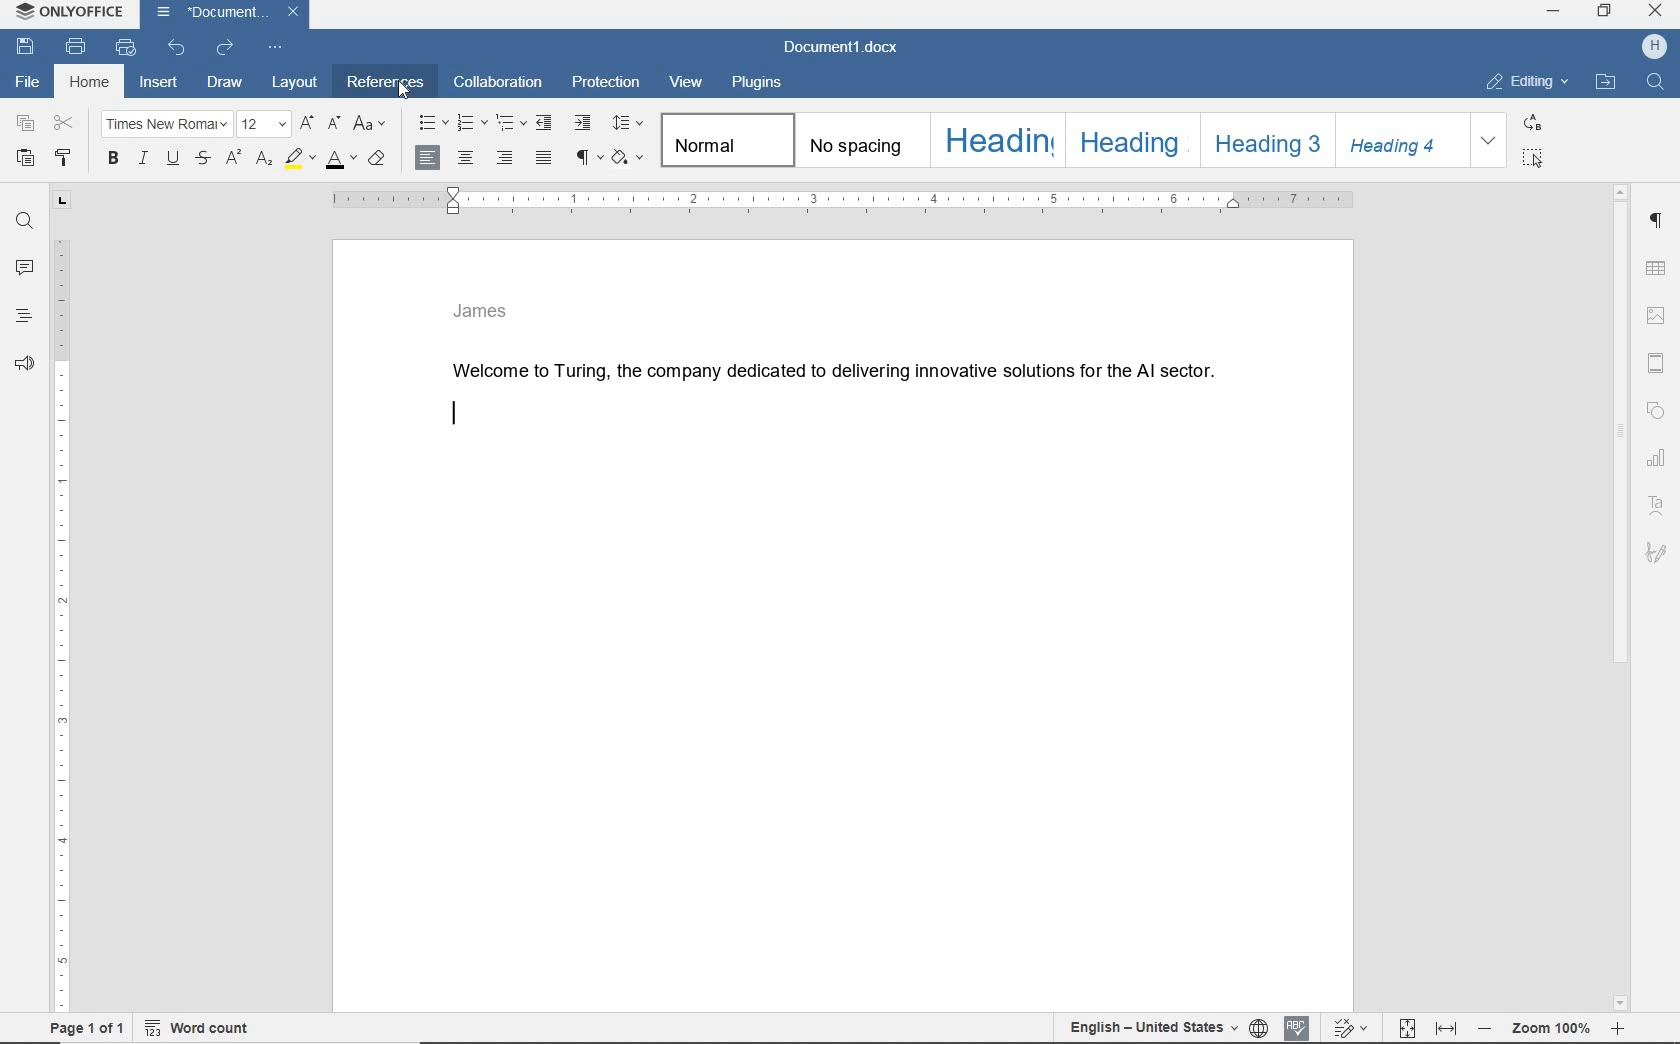 The height and width of the screenshot is (1044, 1680). What do you see at coordinates (454, 415) in the screenshot?
I see `editor line` at bounding box center [454, 415].